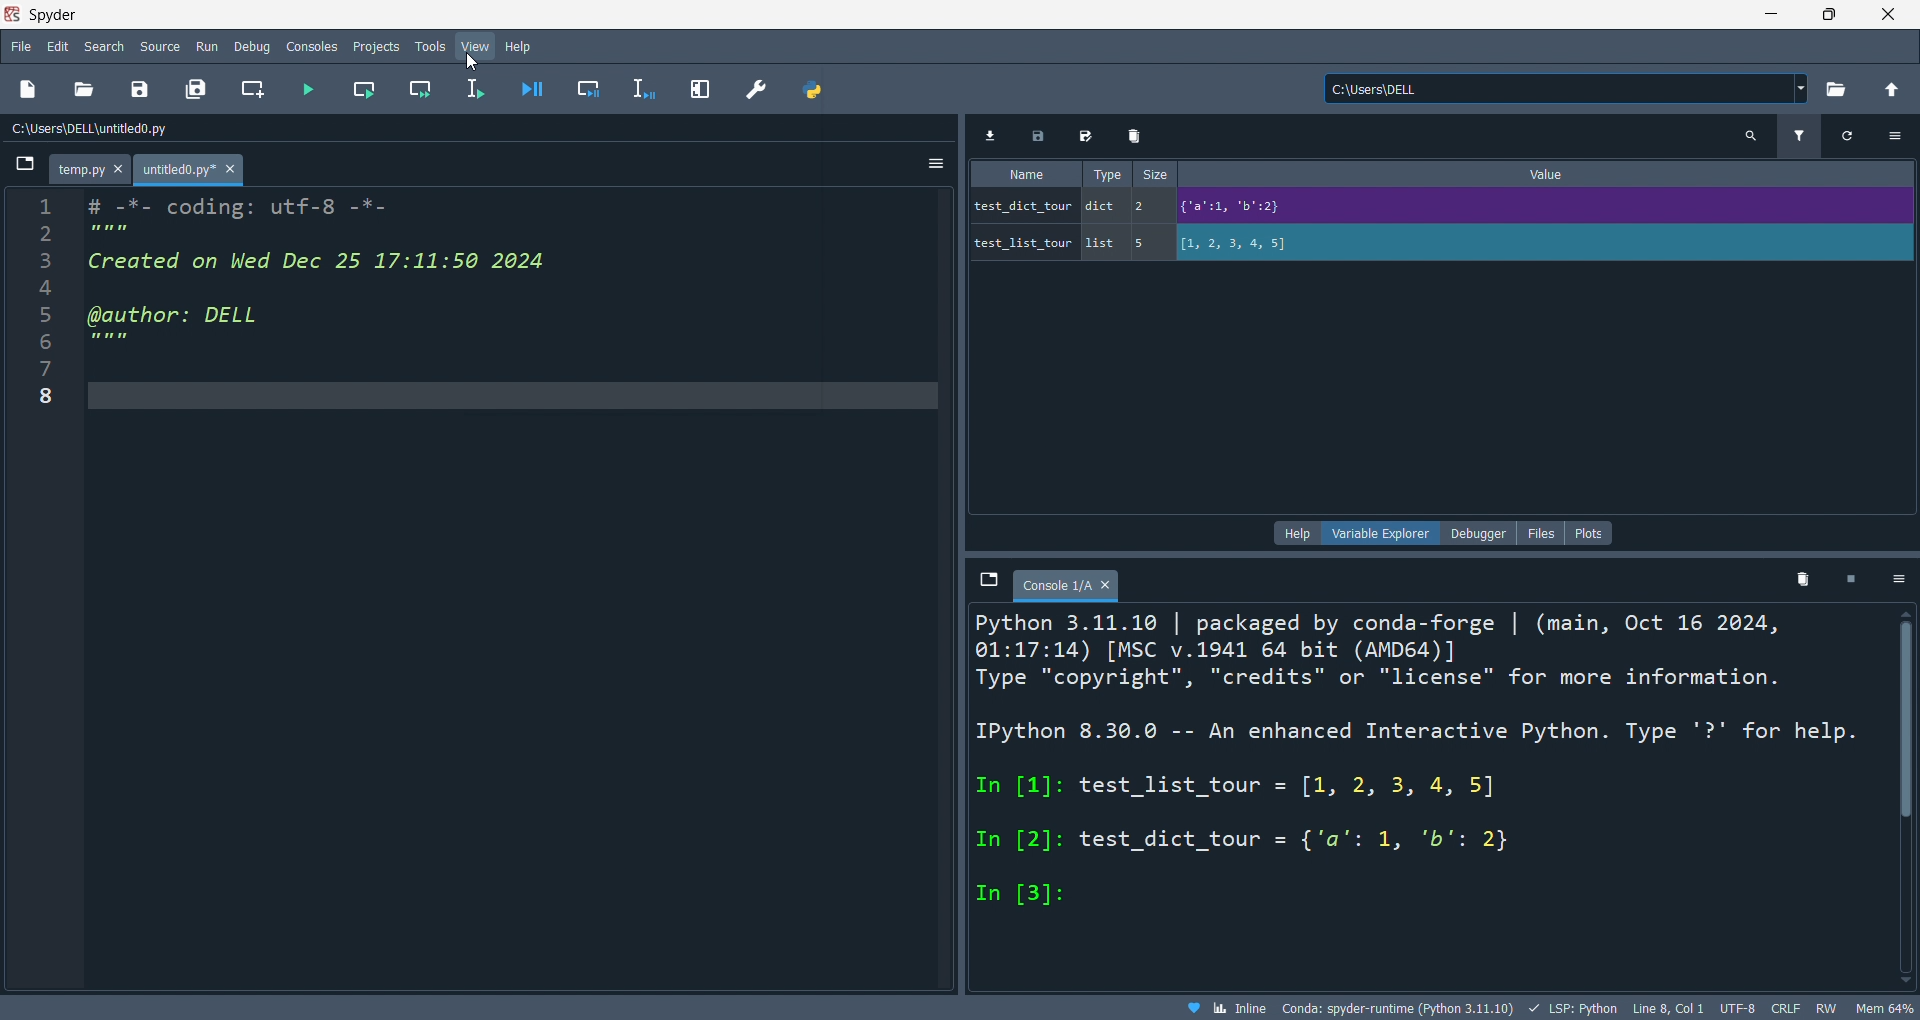 The height and width of the screenshot is (1020, 1920). What do you see at coordinates (1540, 209) in the screenshot?
I see `variable value` at bounding box center [1540, 209].